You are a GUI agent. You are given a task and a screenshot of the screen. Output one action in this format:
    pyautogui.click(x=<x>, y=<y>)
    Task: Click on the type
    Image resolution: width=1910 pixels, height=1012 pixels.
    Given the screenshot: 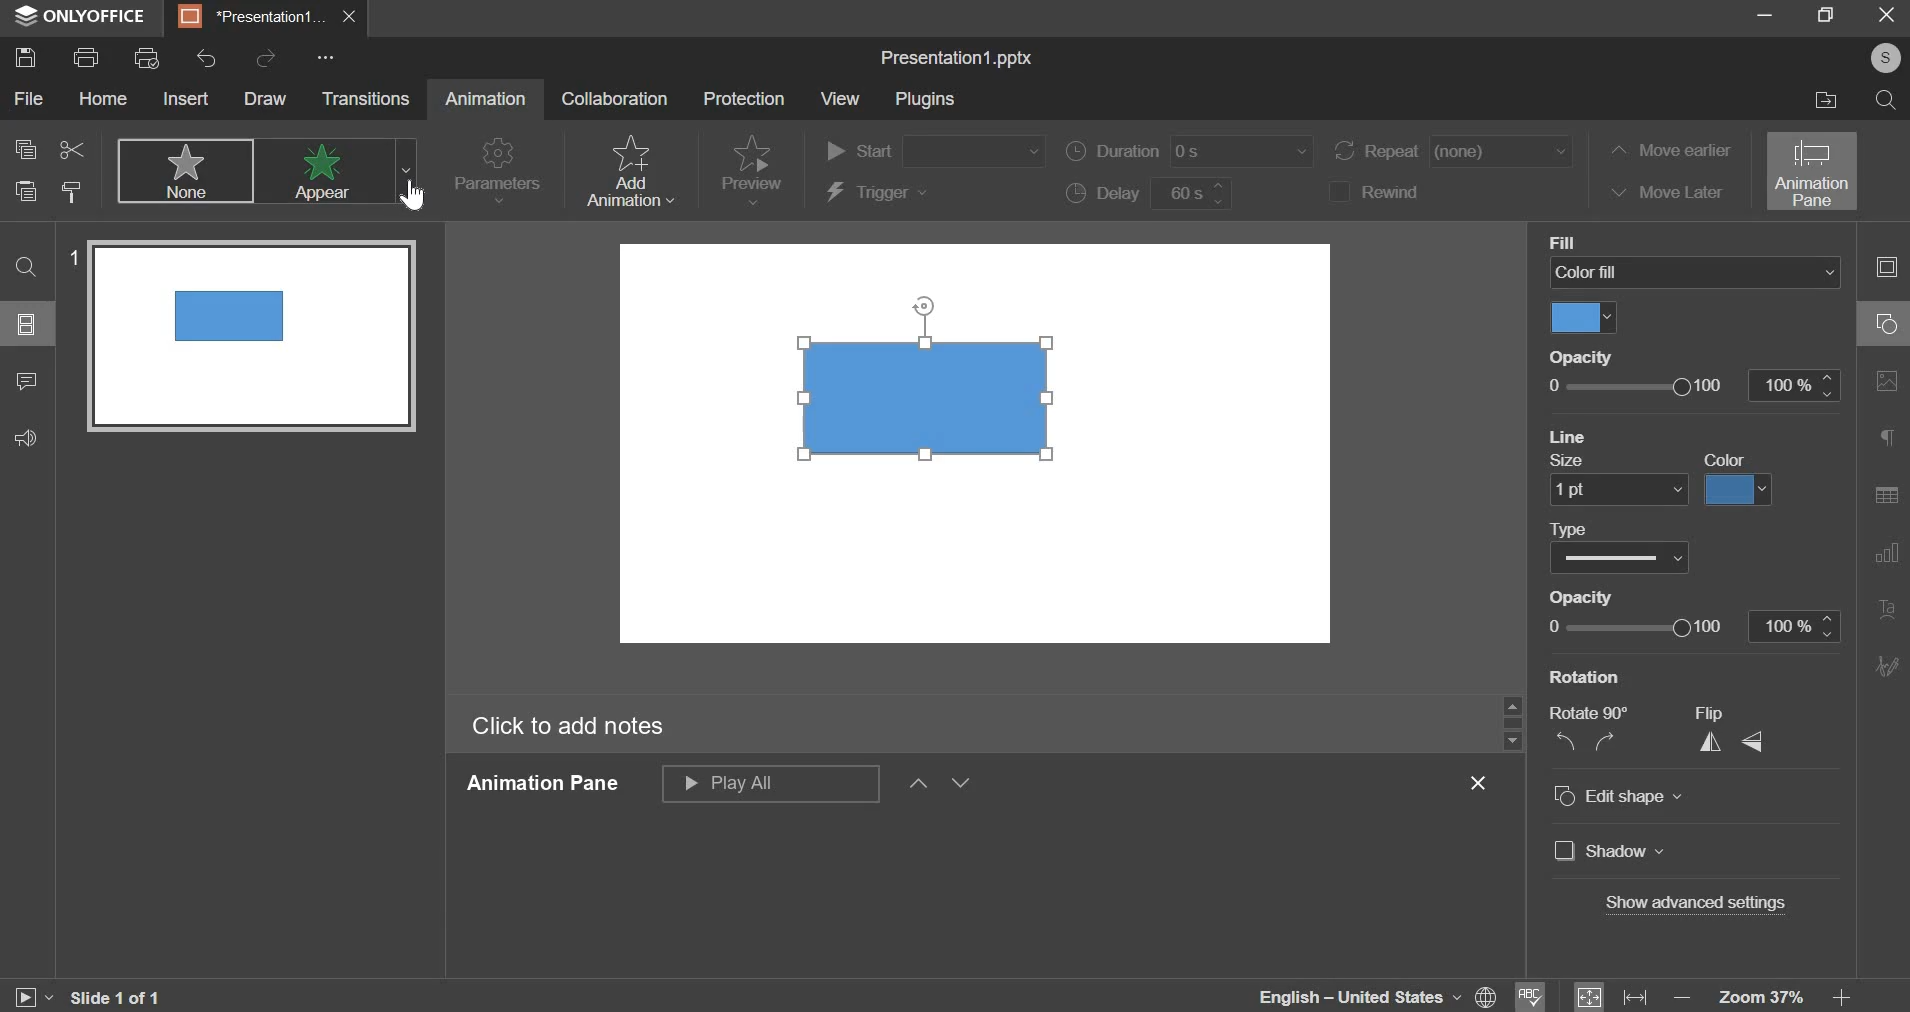 What is the action you would take?
    pyautogui.click(x=1622, y=556)
    